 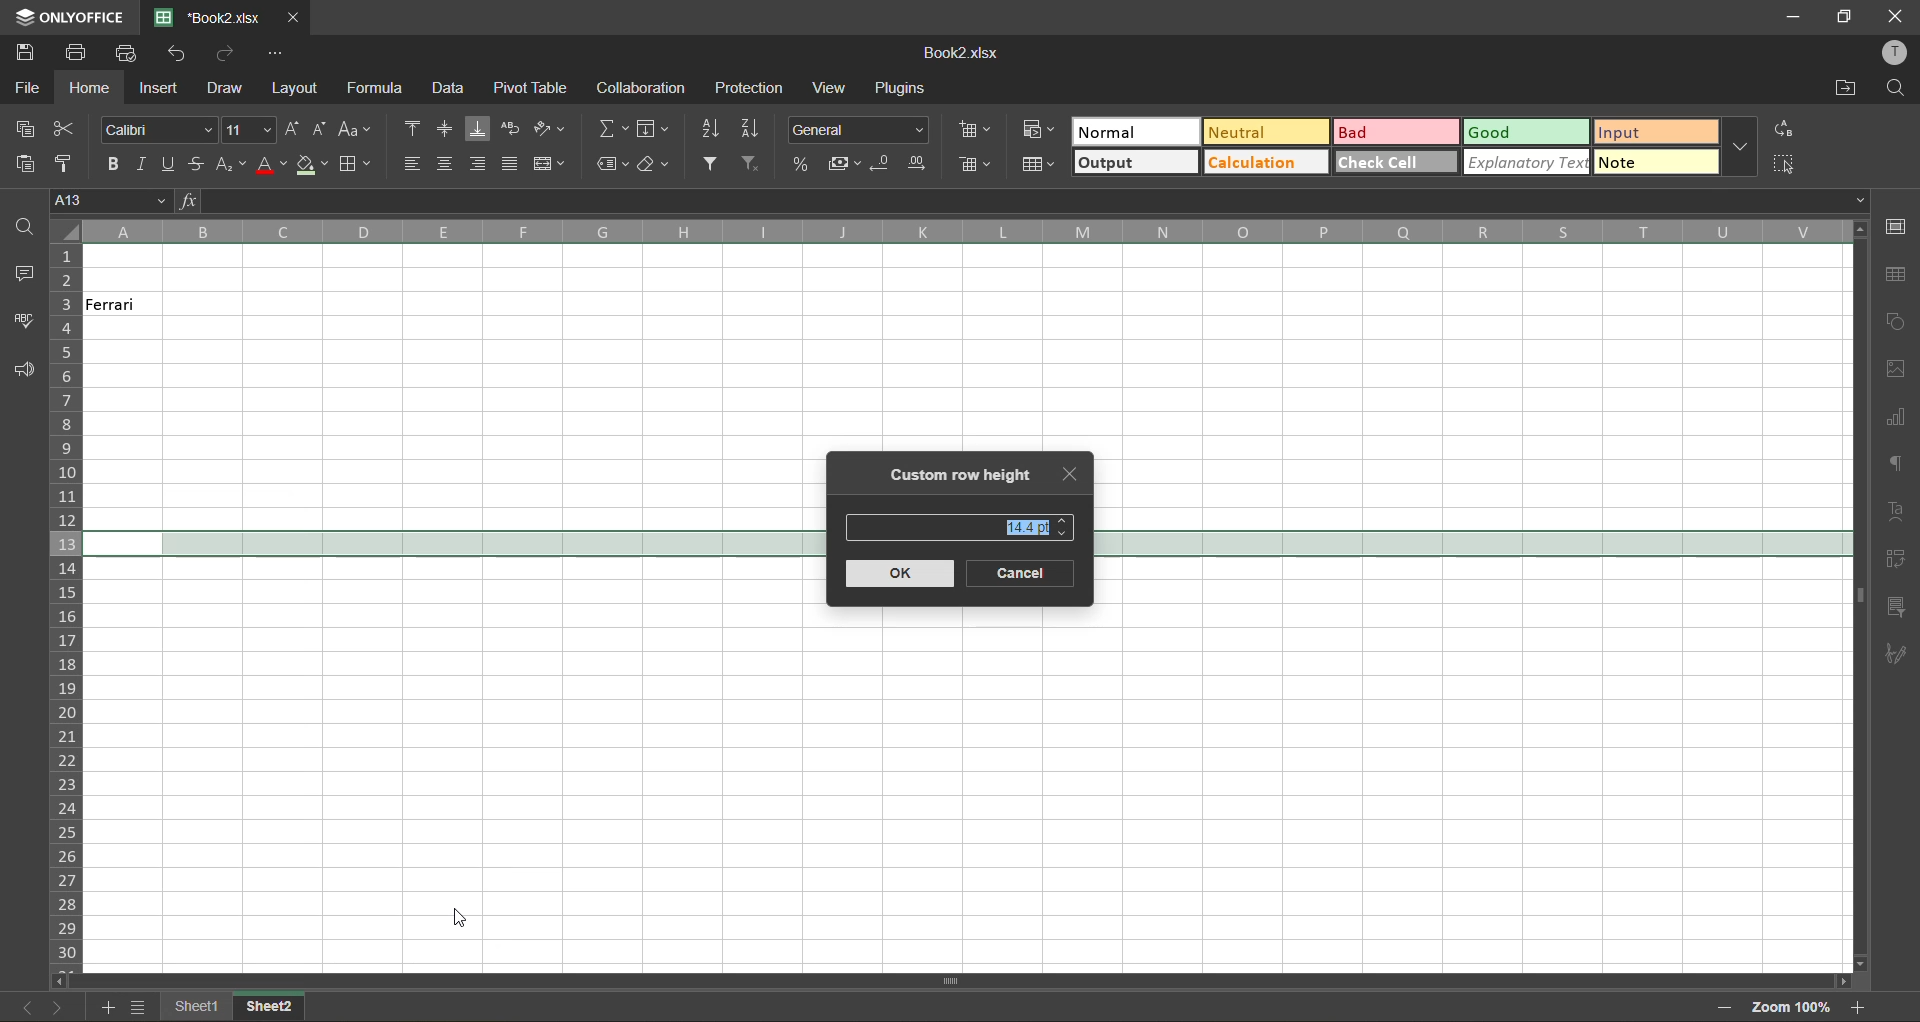 I want to click on decrement size, so click(x=321, y=130).